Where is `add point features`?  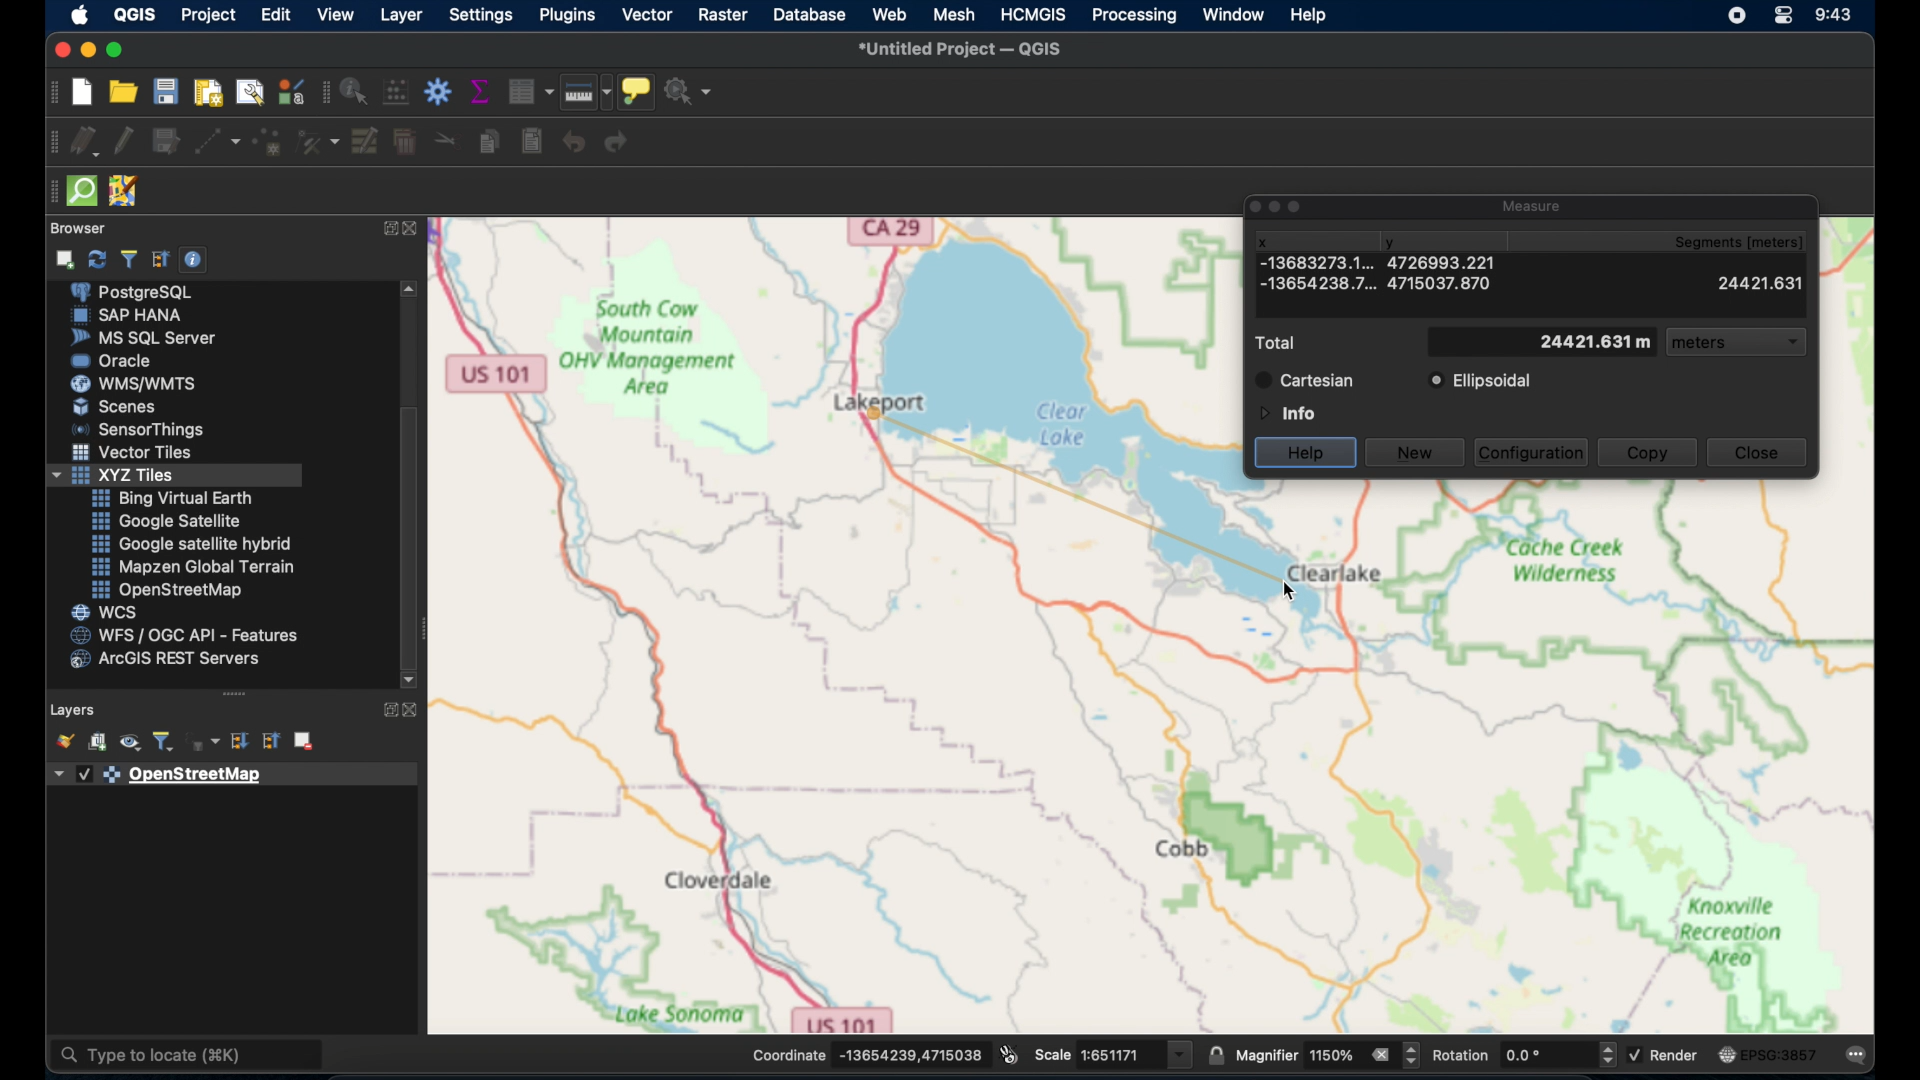 add point features is located at coordinates (268, 142).